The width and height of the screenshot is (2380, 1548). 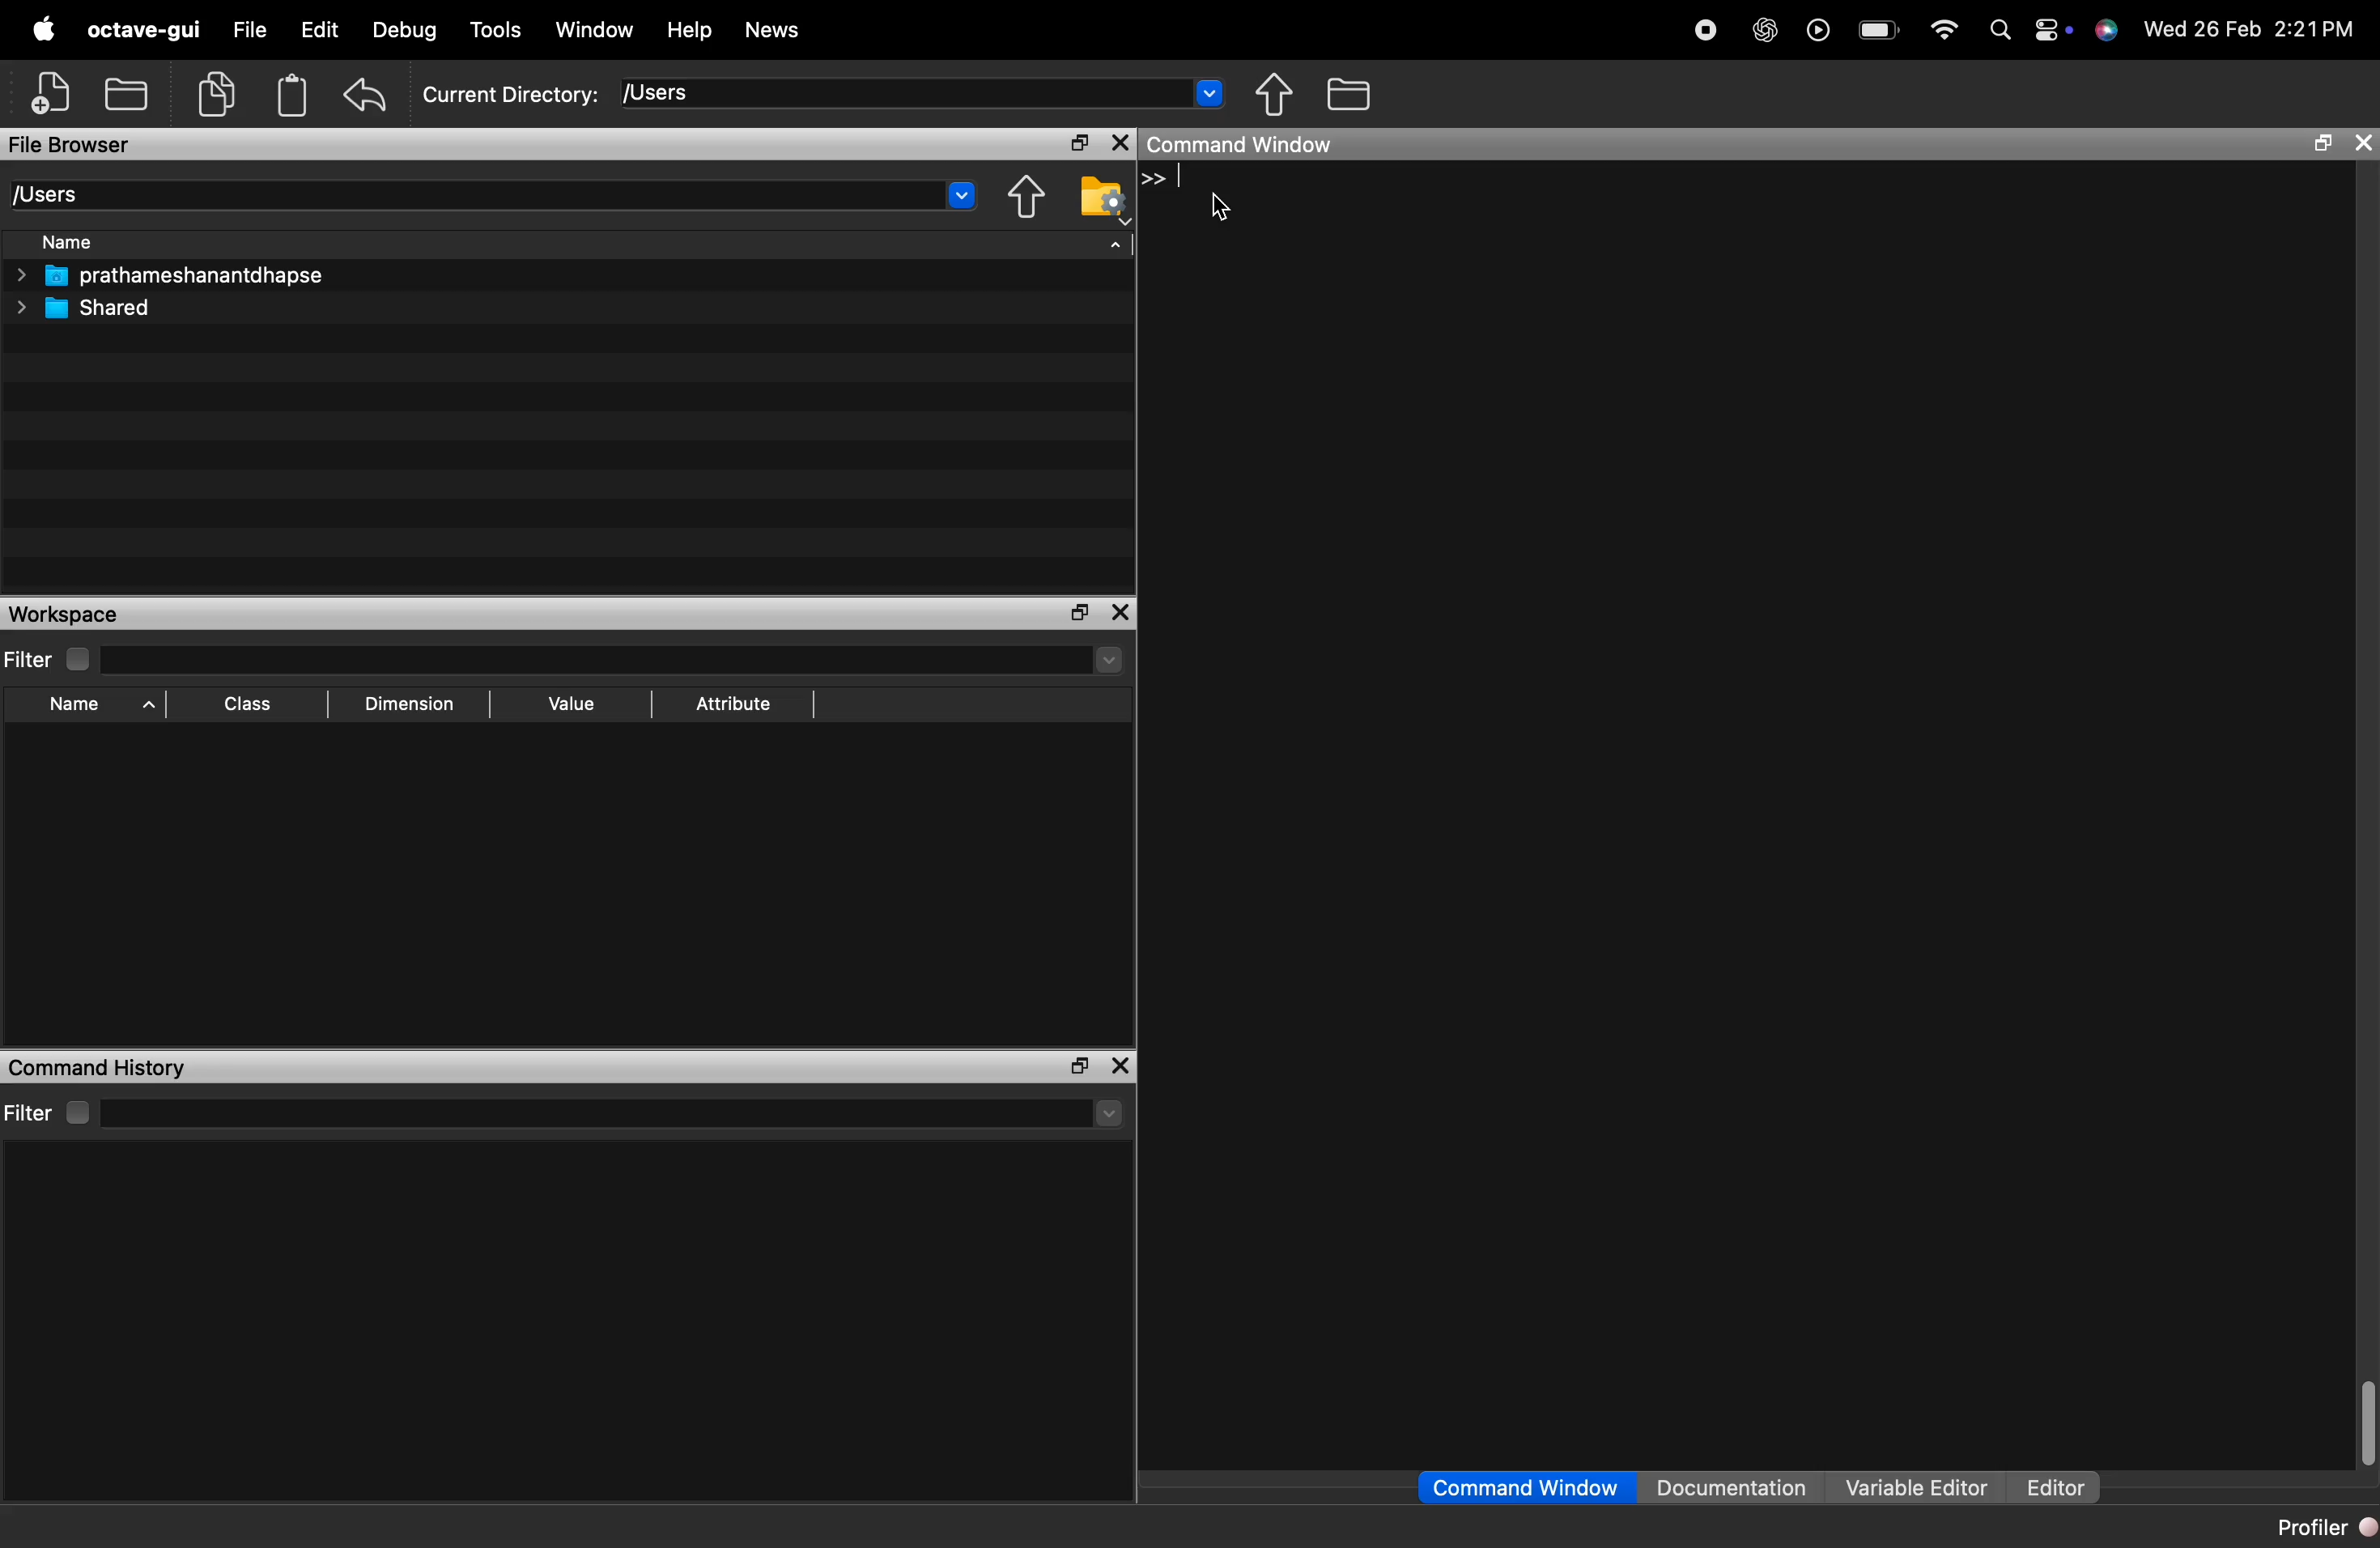 What do you see at coordinates (1101, 198) in the screenshot?
I see `browse your files` at bounding box center [1101, 198].